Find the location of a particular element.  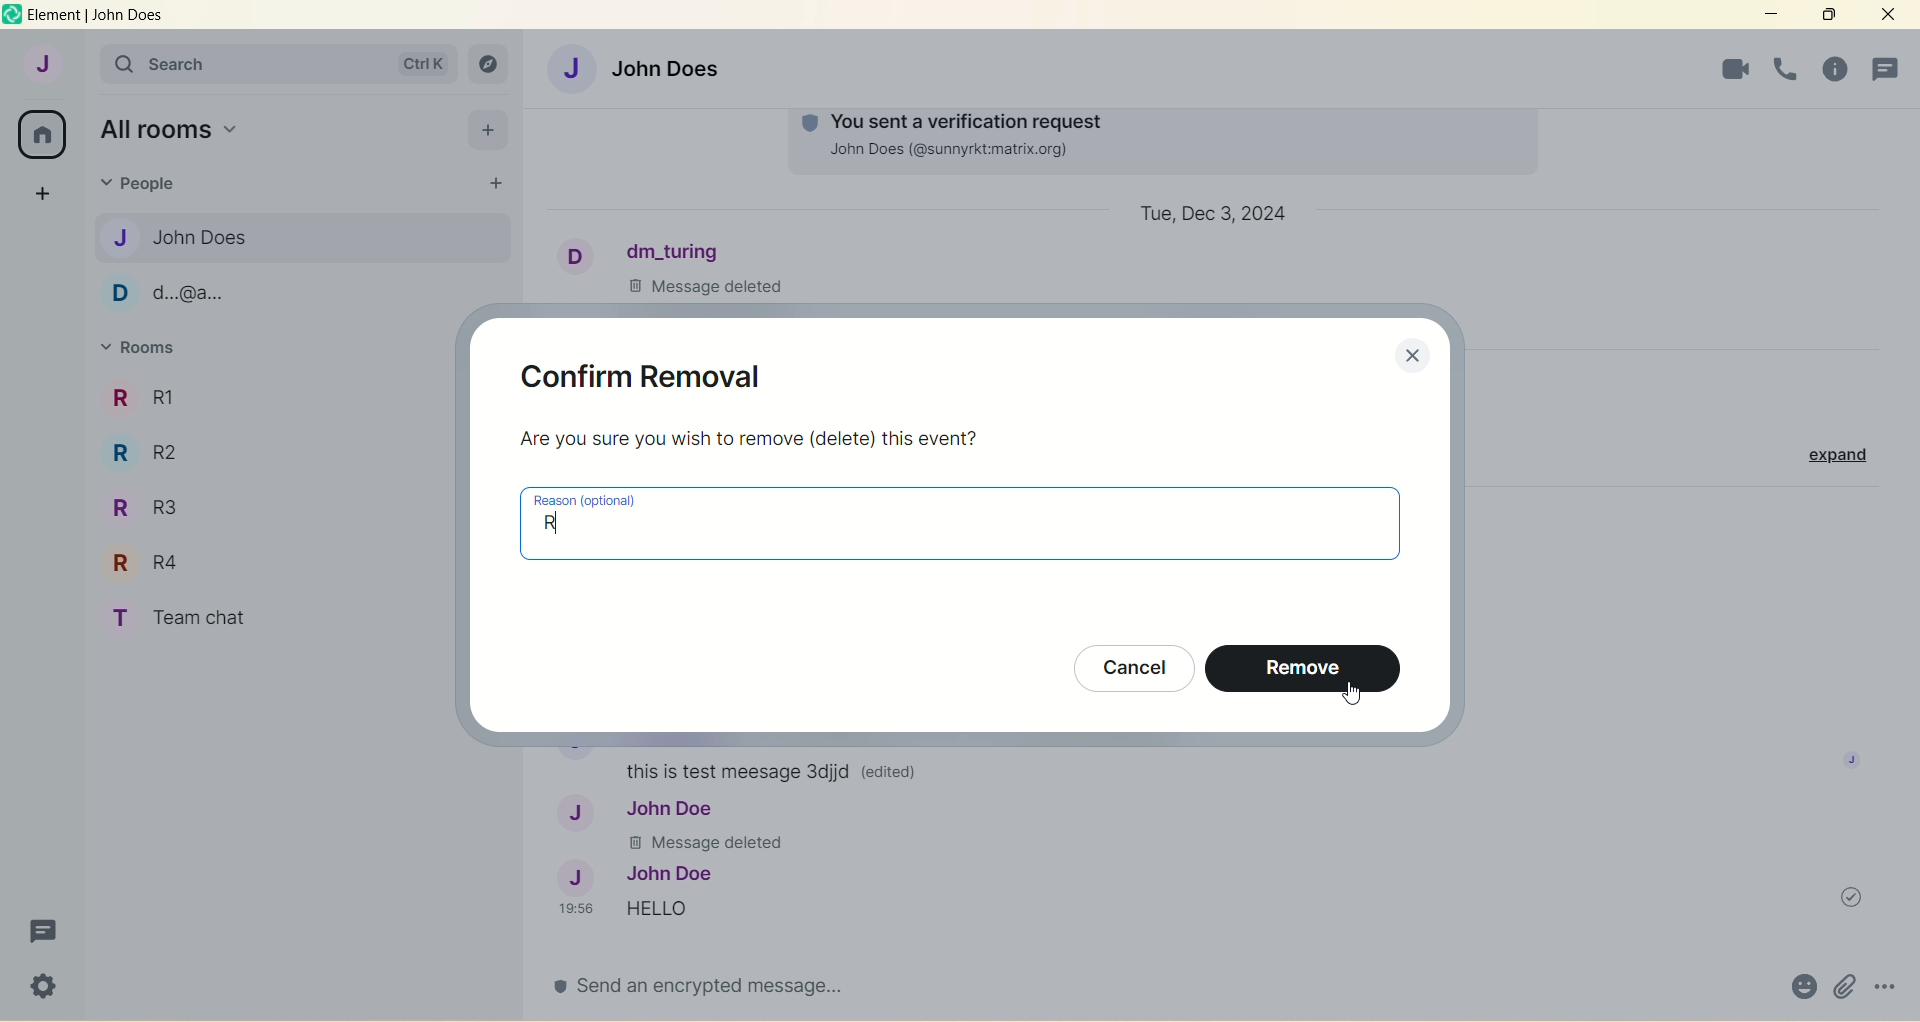

vertical scroll bar is located at coordinates (1908, 531).